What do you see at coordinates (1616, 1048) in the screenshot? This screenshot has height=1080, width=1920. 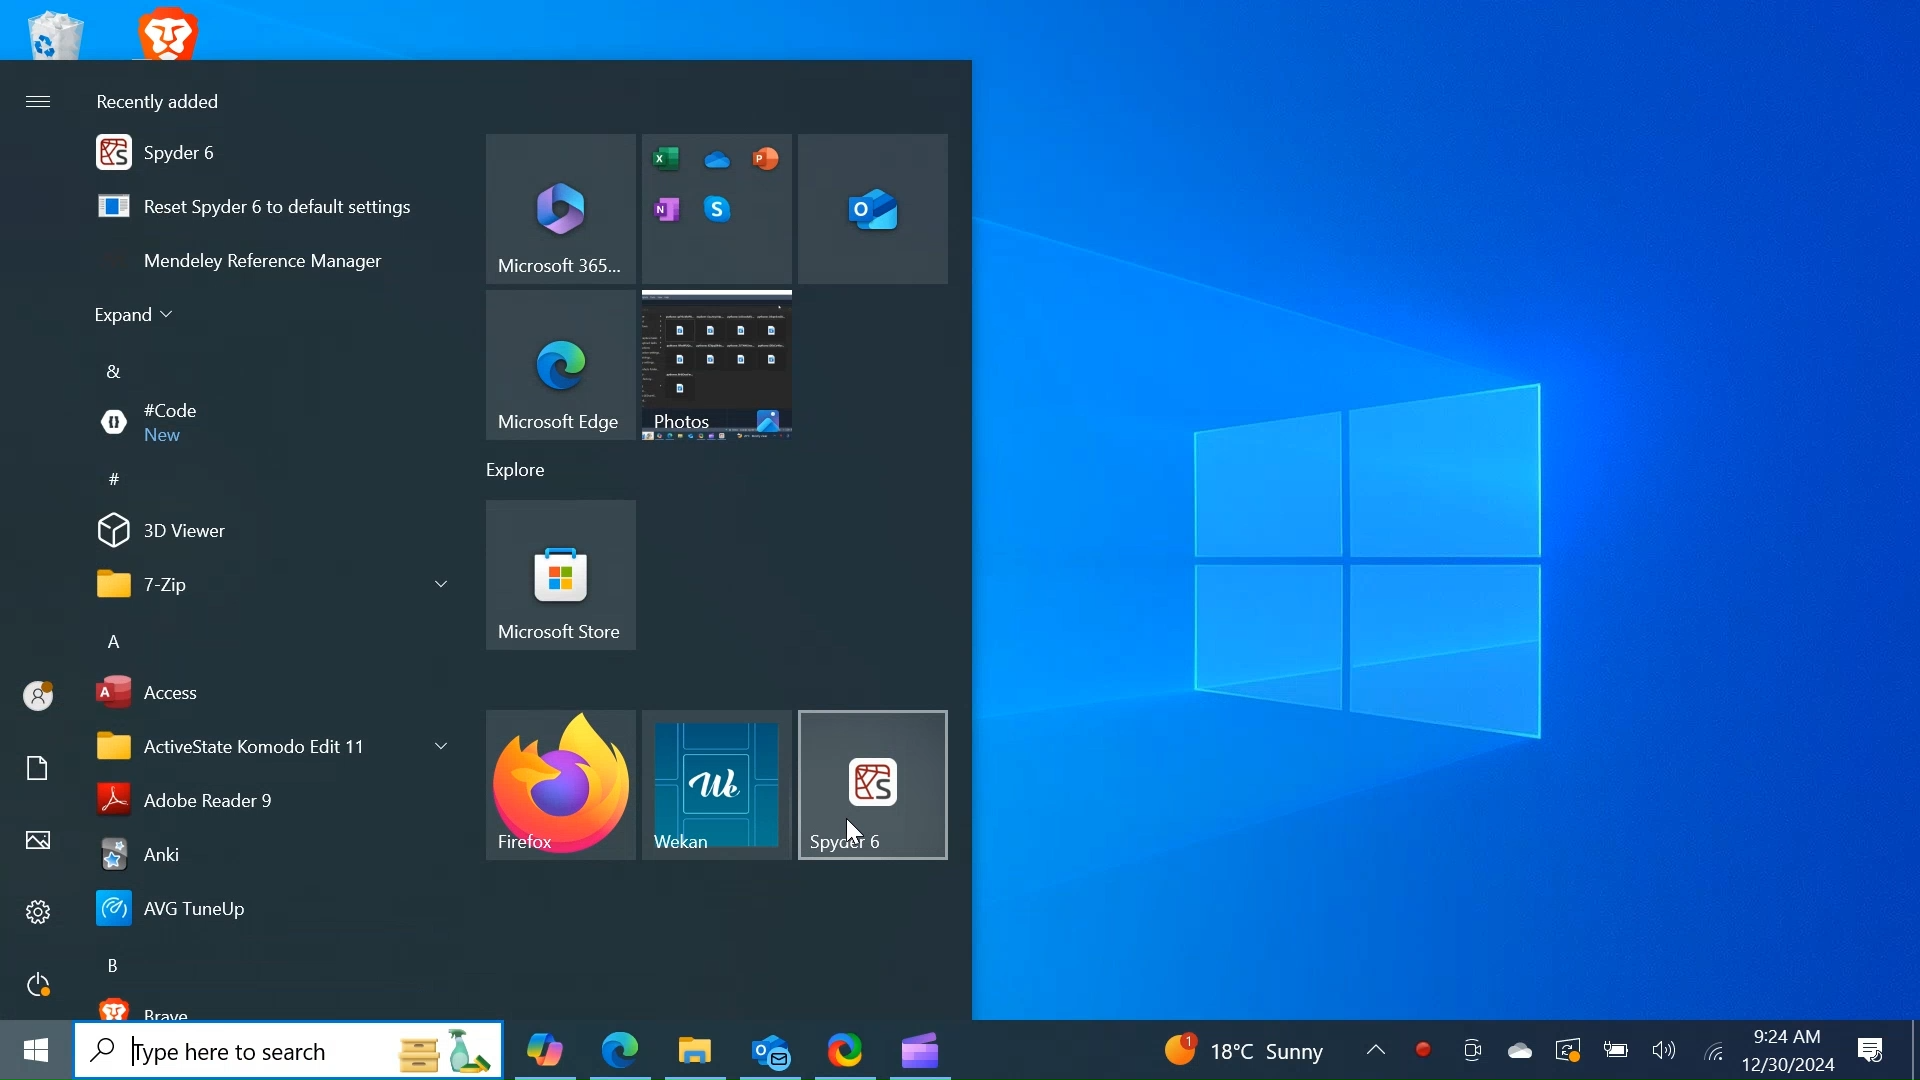 I see `Charge` at bounding box center [1616, 1048].